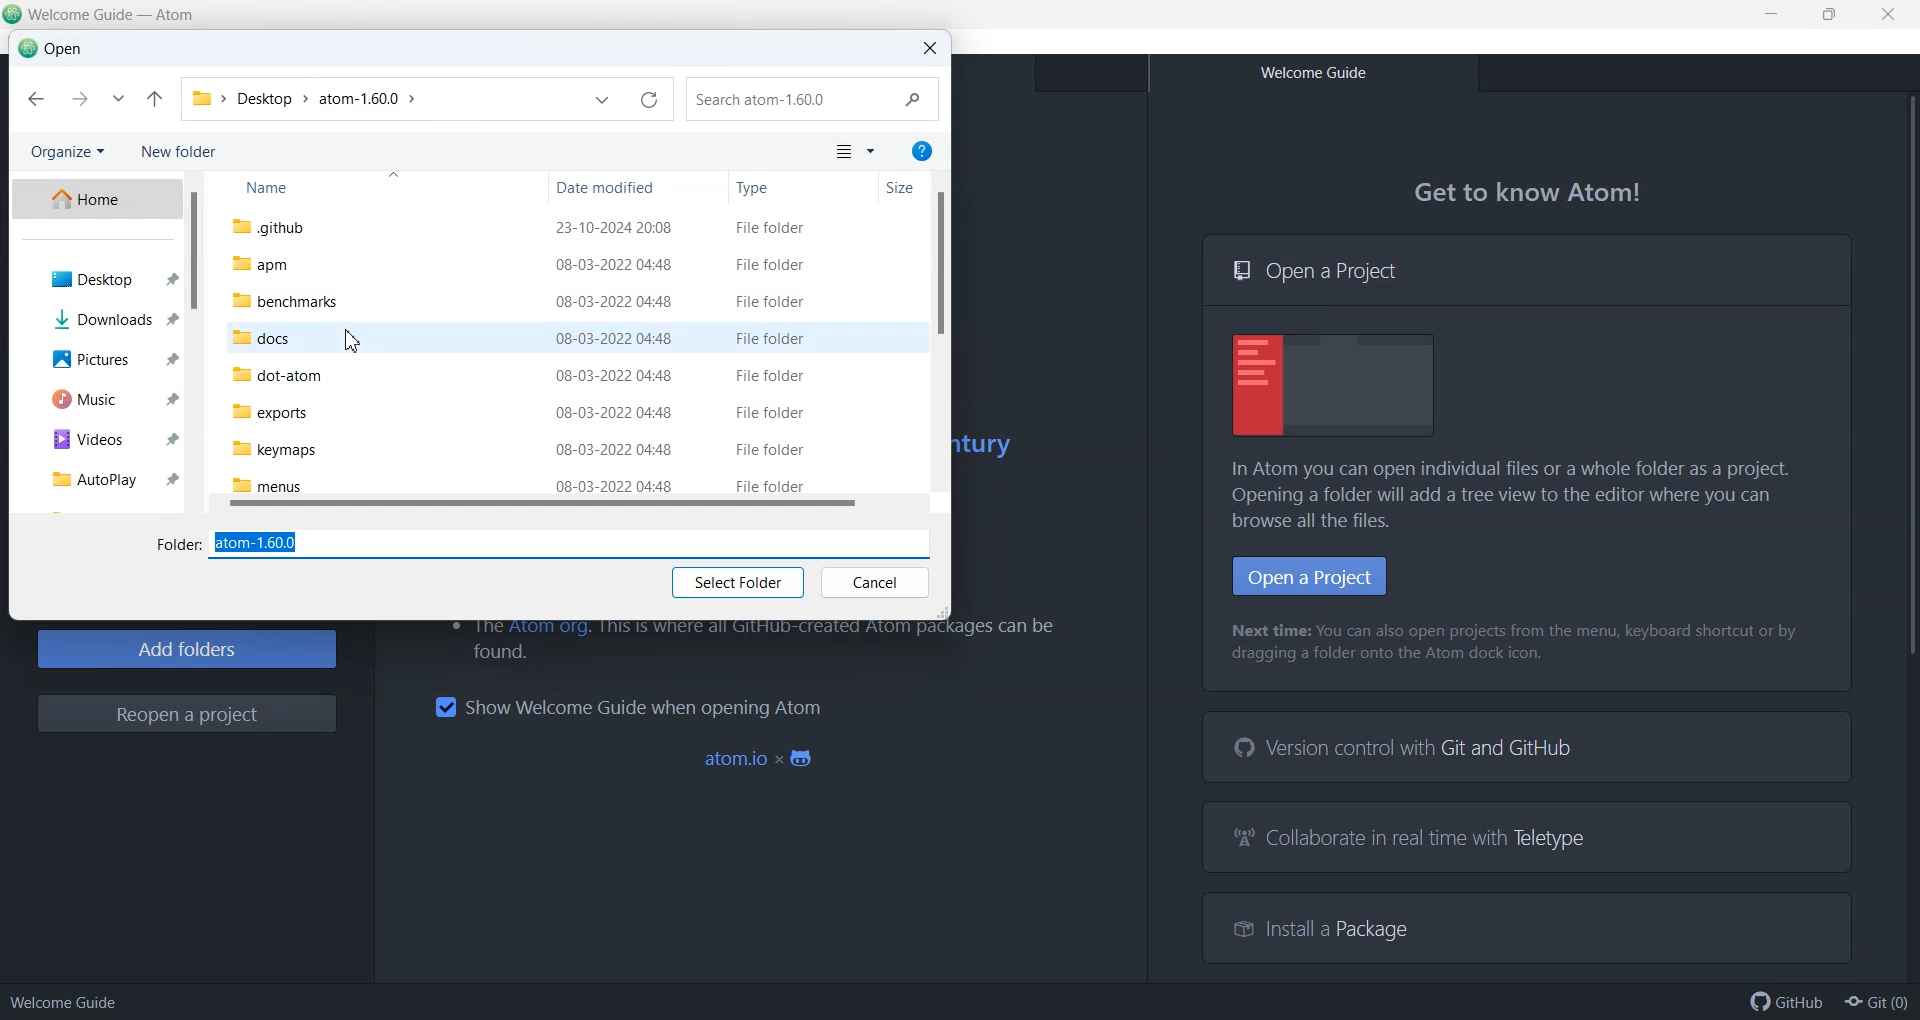 The image size is (1920, 1020). What do you see at coordinates (96, 436) in the screenshot?
I see `Videos` at bounding box center [96, 436].